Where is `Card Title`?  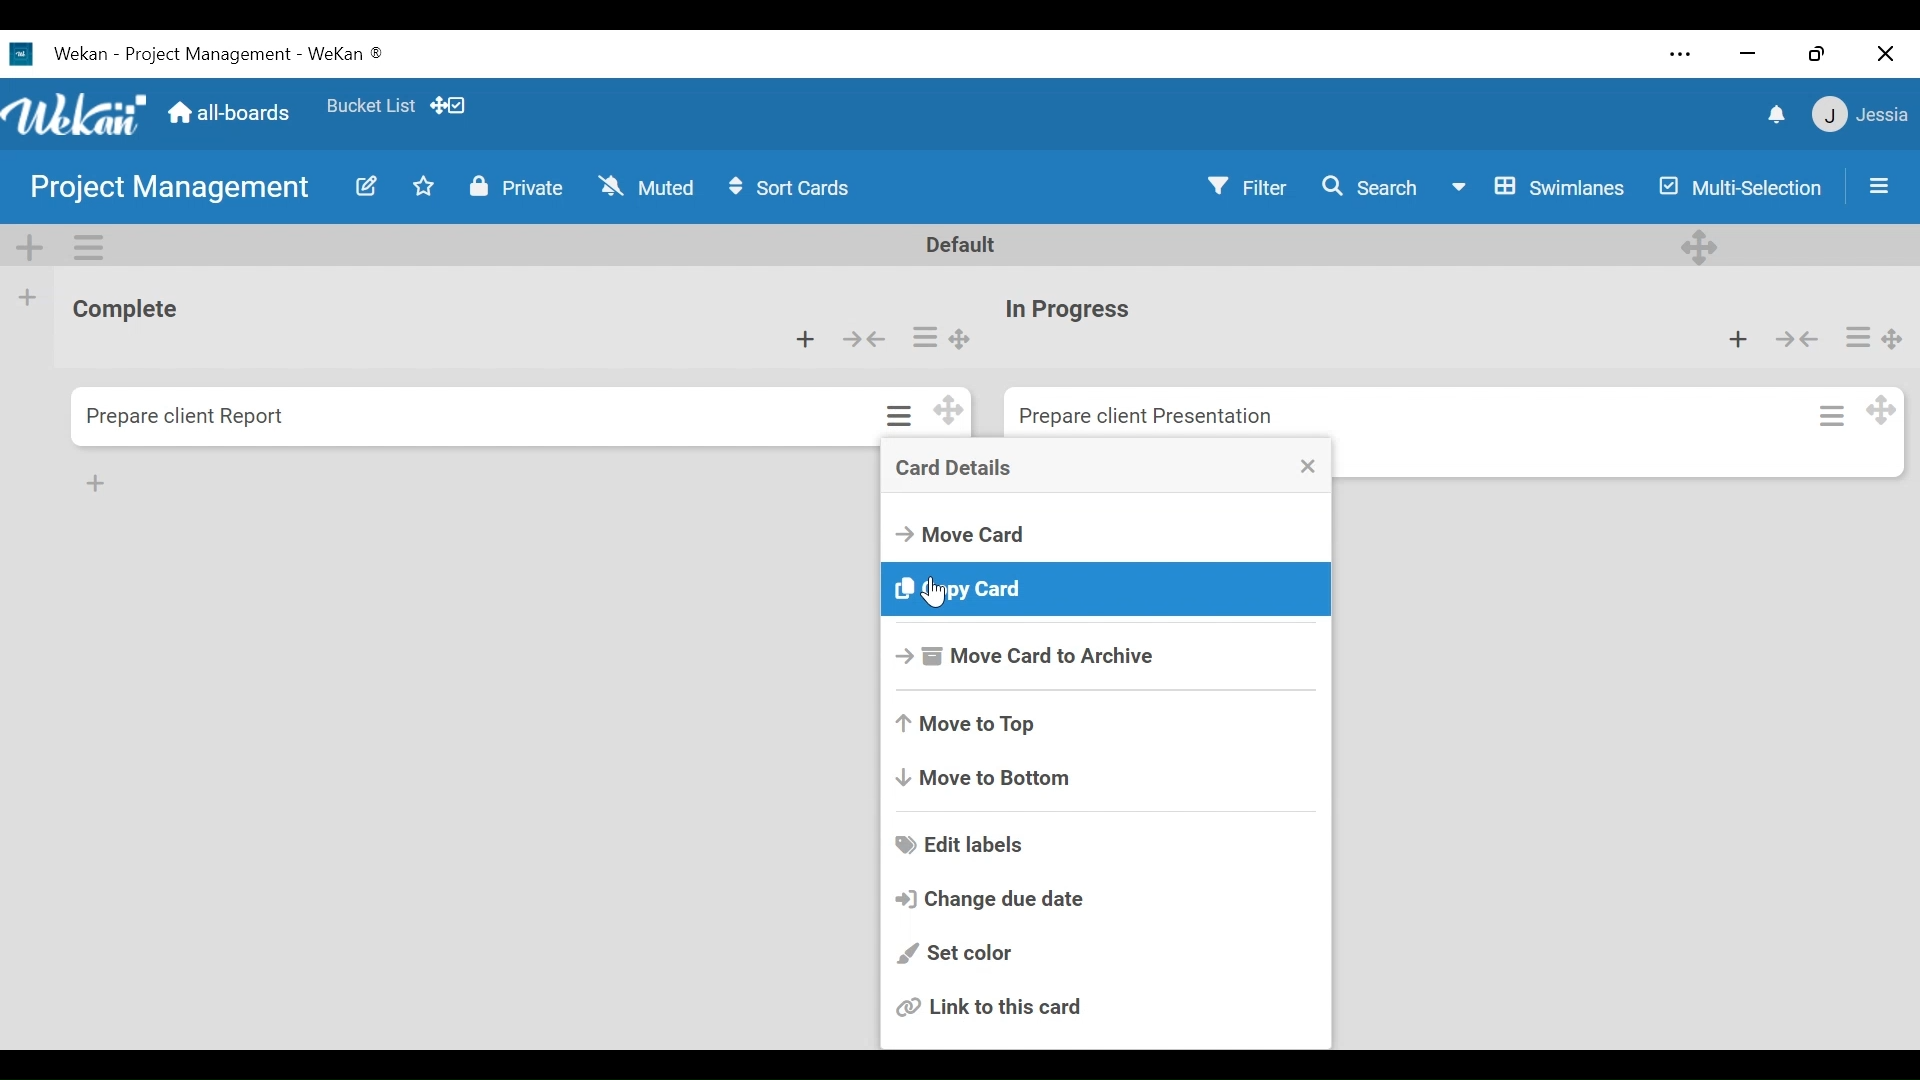
Card Title is located at coordinates (1076, 310).